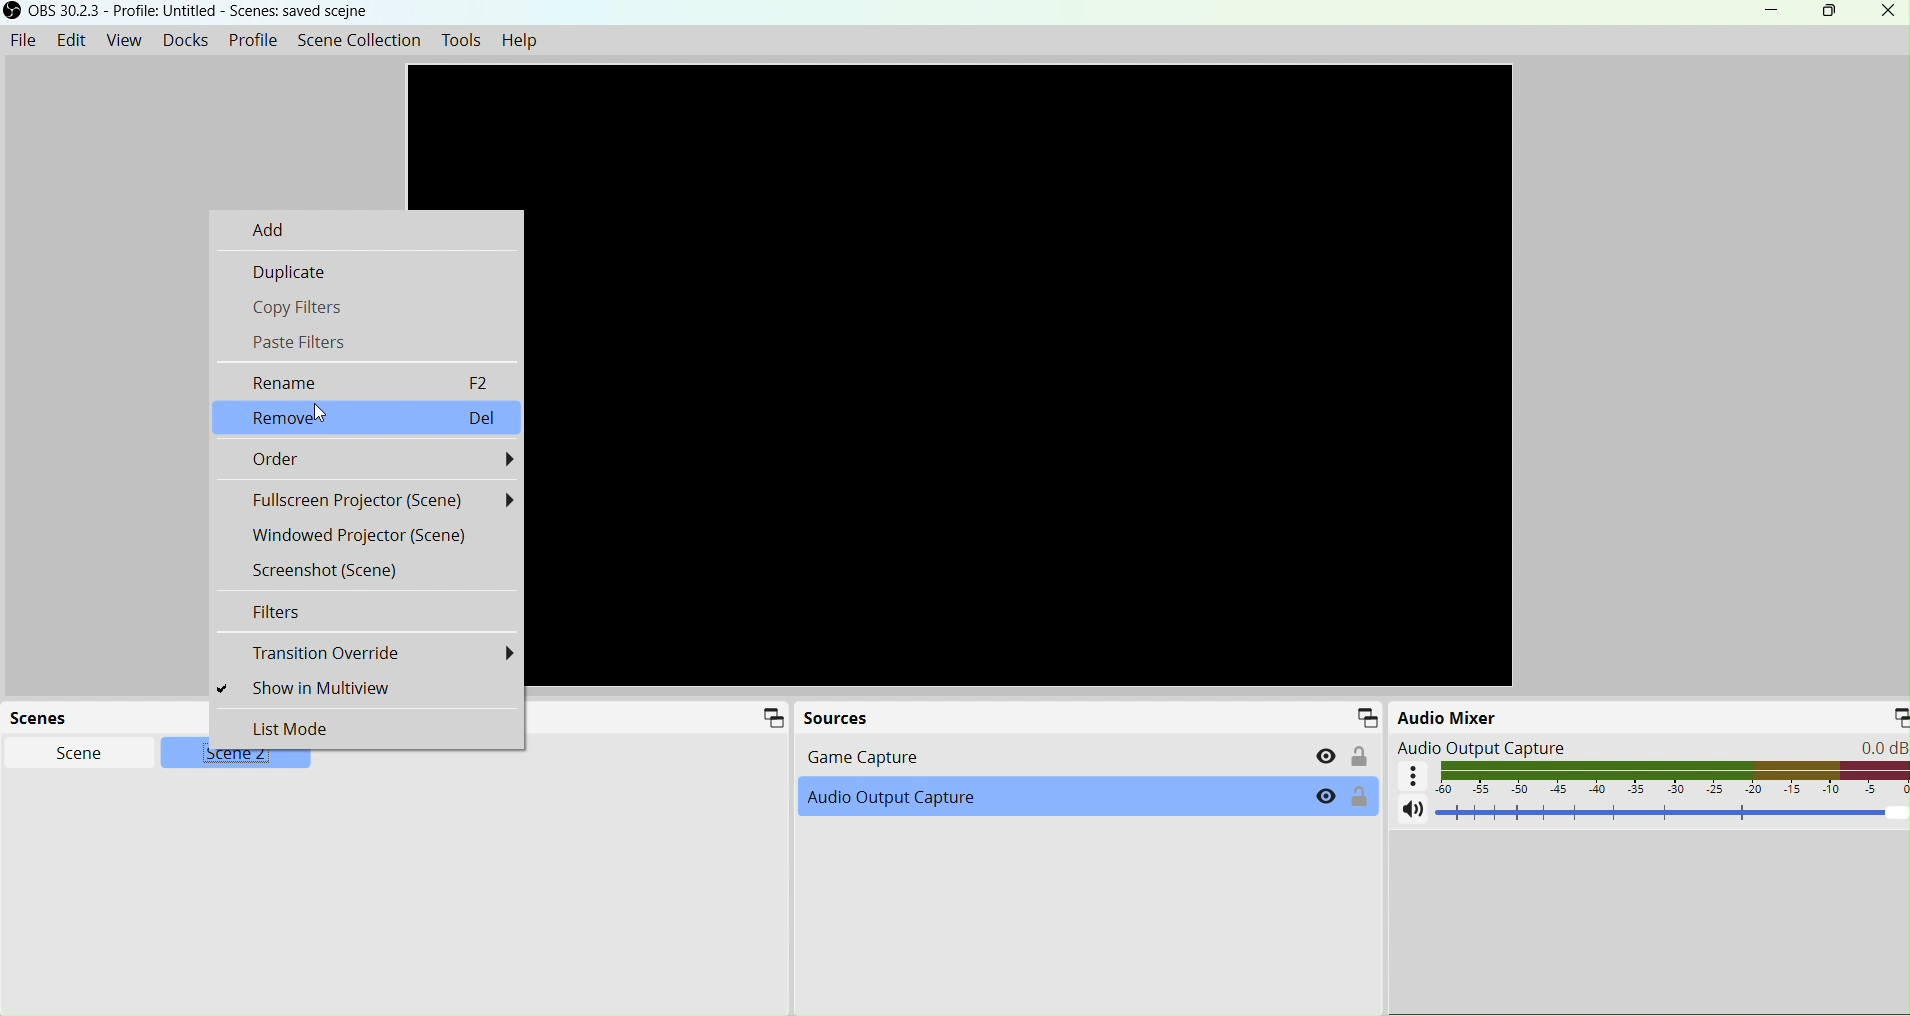  What do you see at coordinates (186, 39) in the screenshot?
I see `Docks` at bounding box center [186, 39].